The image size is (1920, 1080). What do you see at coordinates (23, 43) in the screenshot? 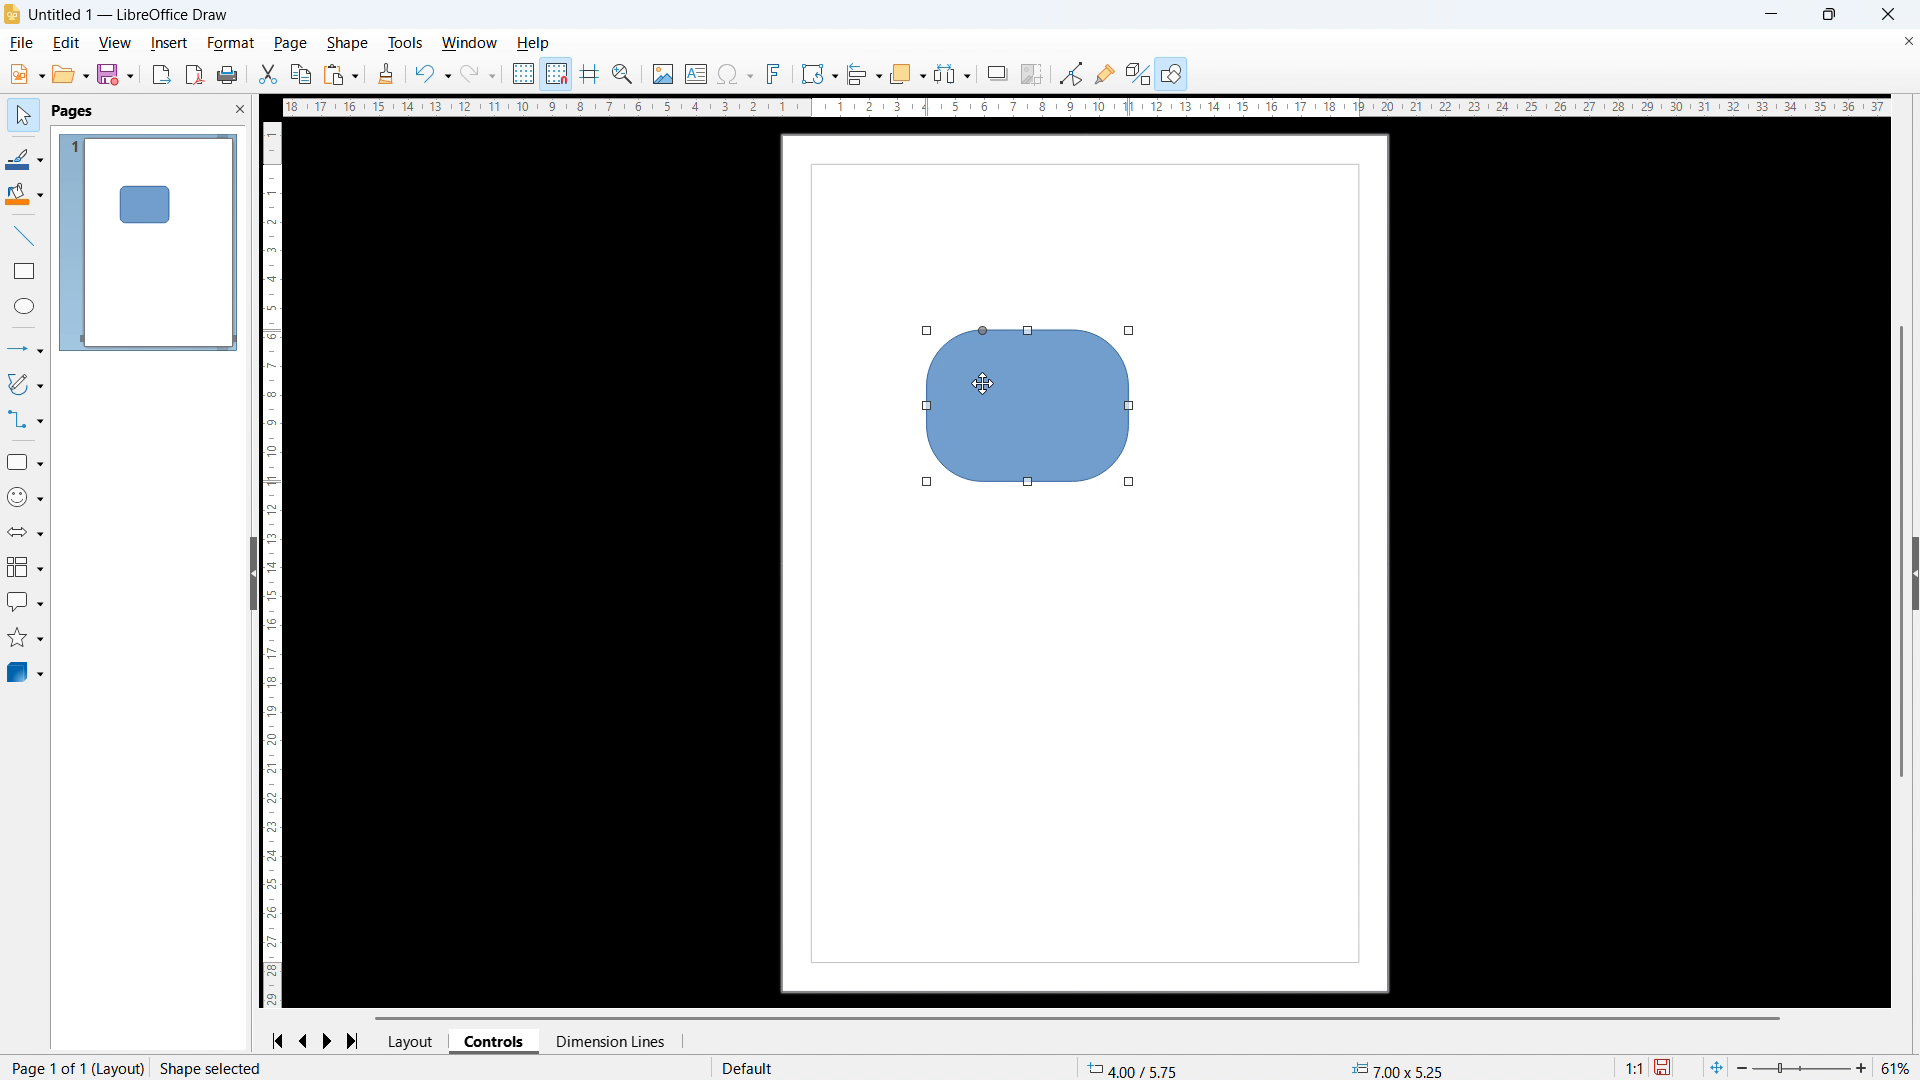
I see `File ` at bounding box center [23, 43].